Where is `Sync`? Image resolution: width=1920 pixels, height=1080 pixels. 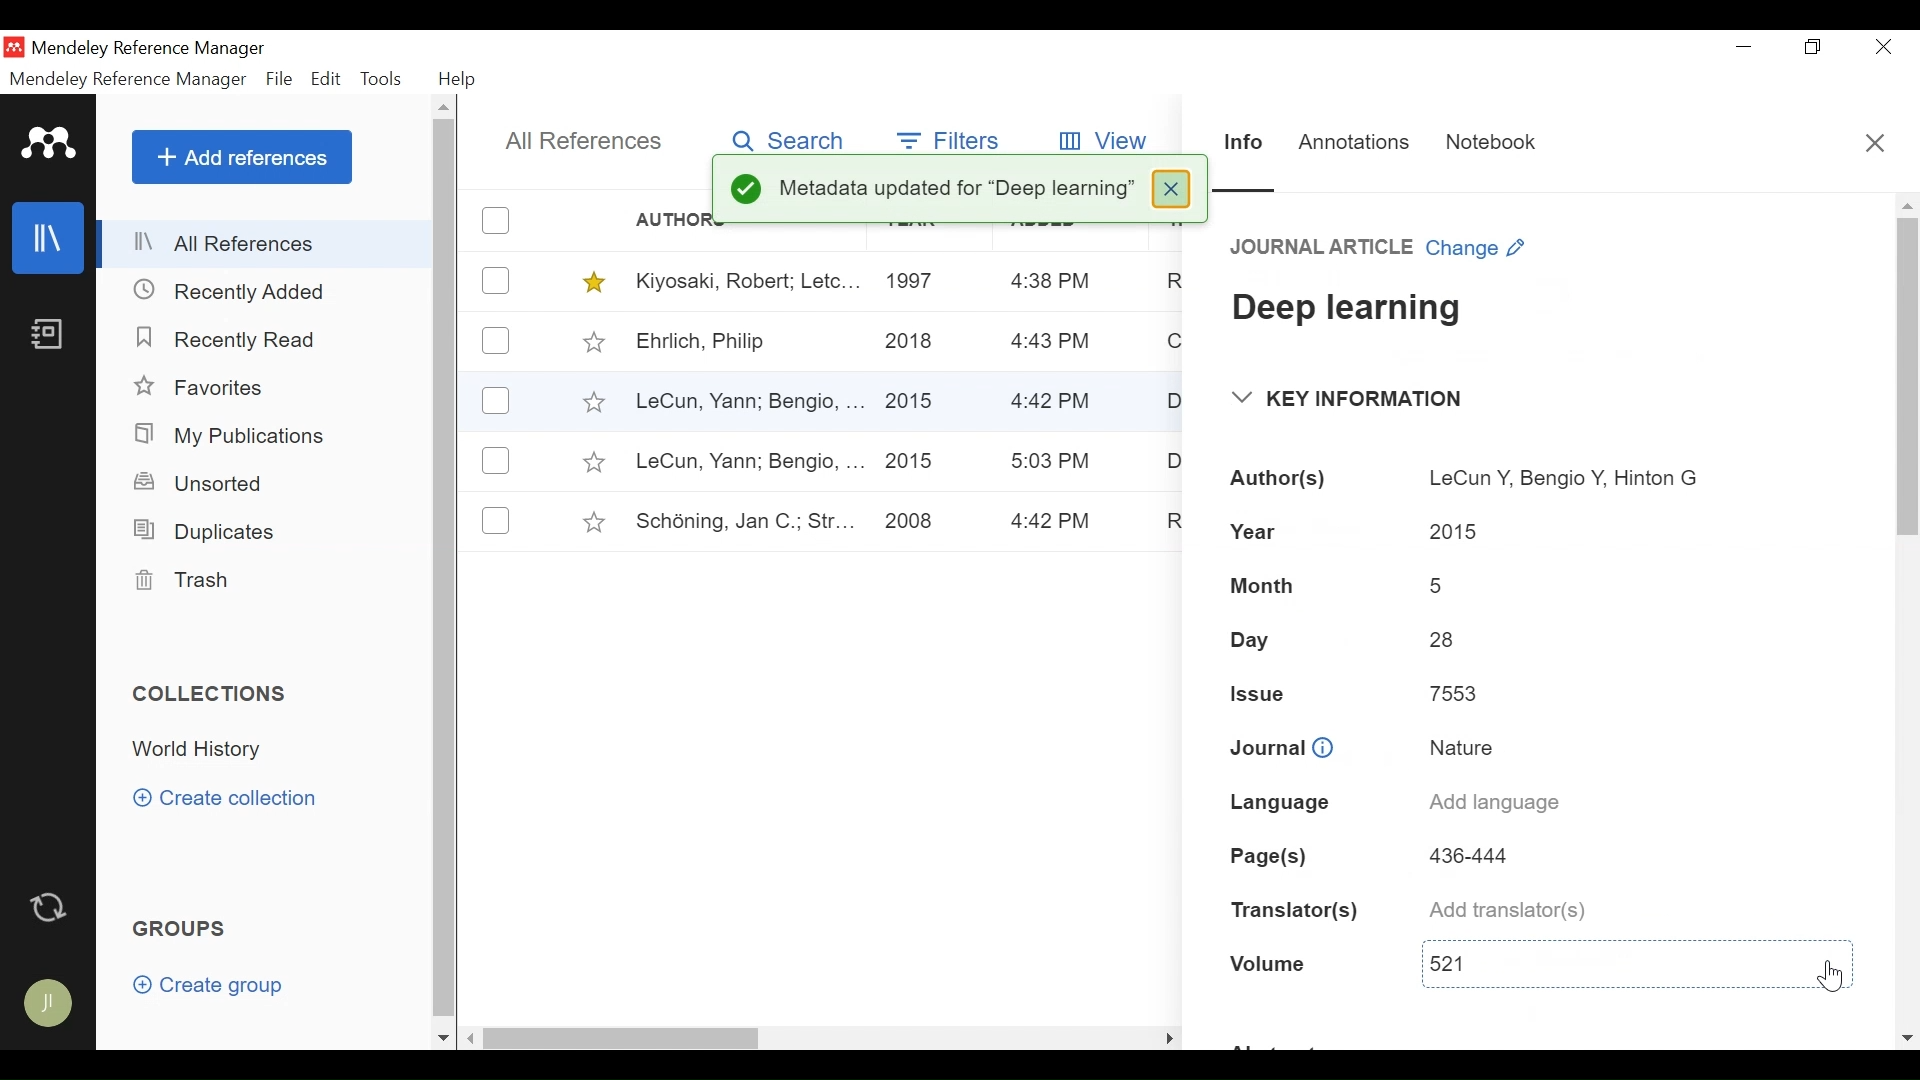 Sync is located at coordinates (53, 909).